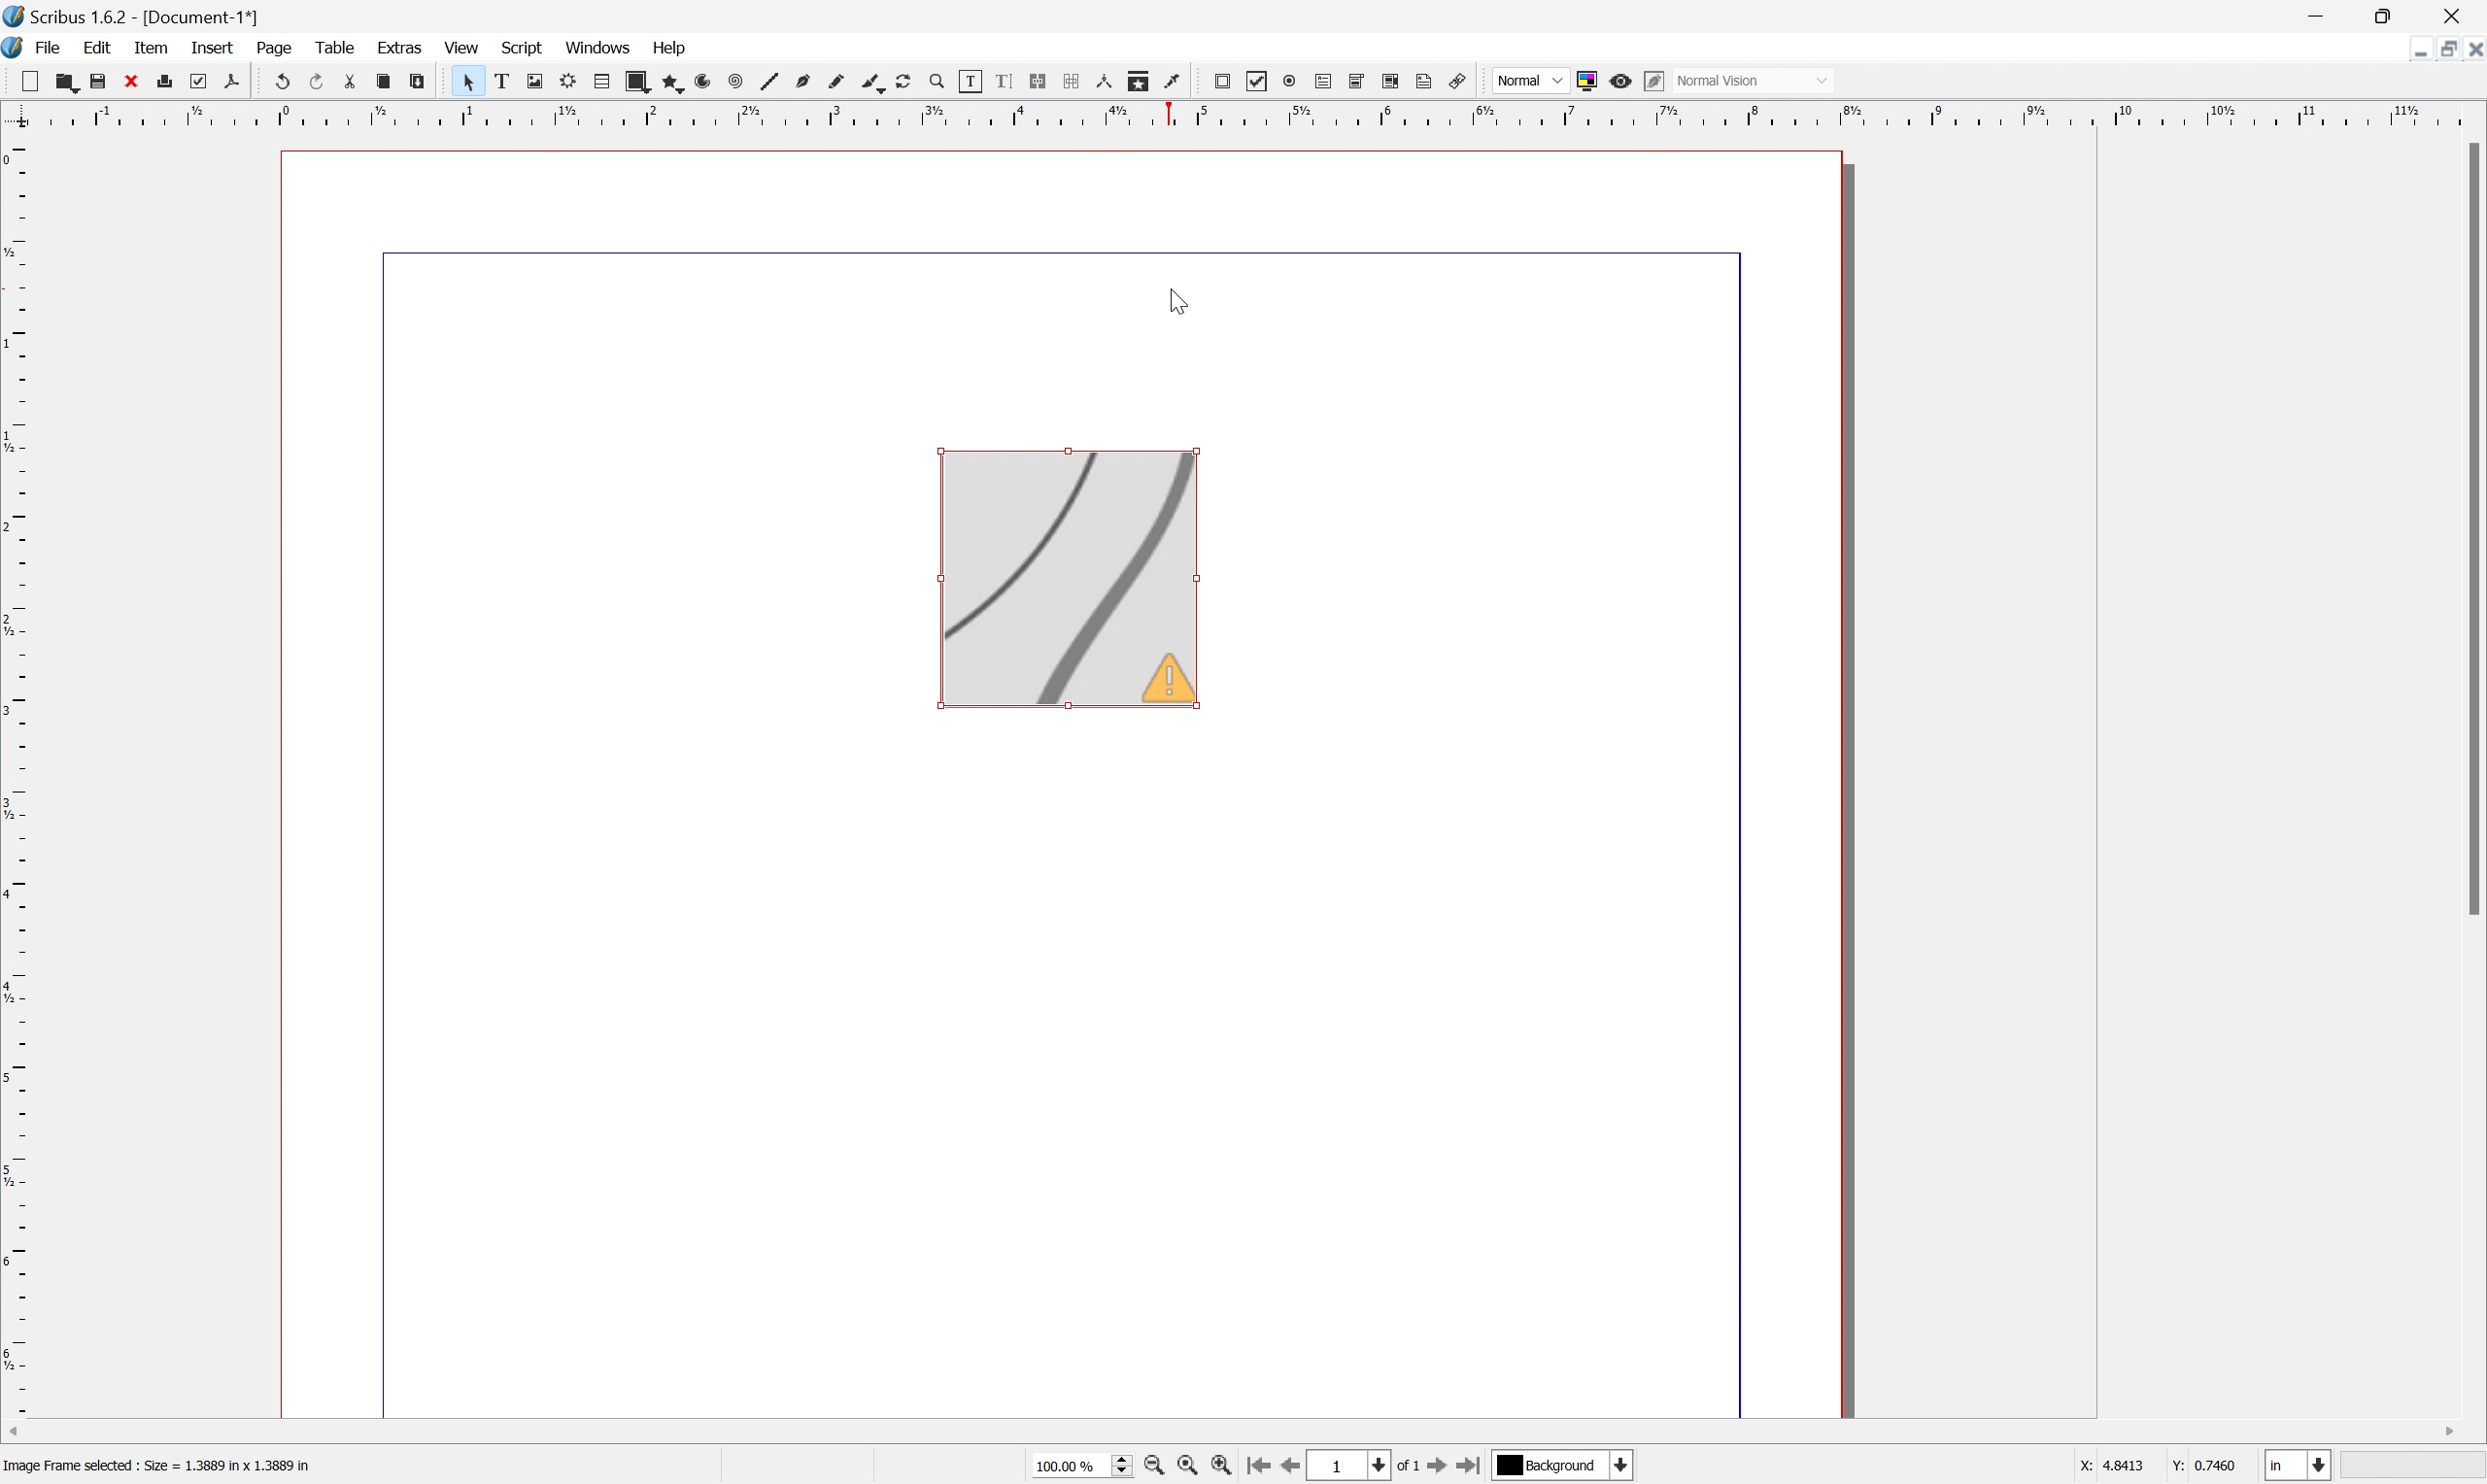 The width and height of the screenshot is (2487, 1484). I want to click on Restore down, so click(2439, 52).